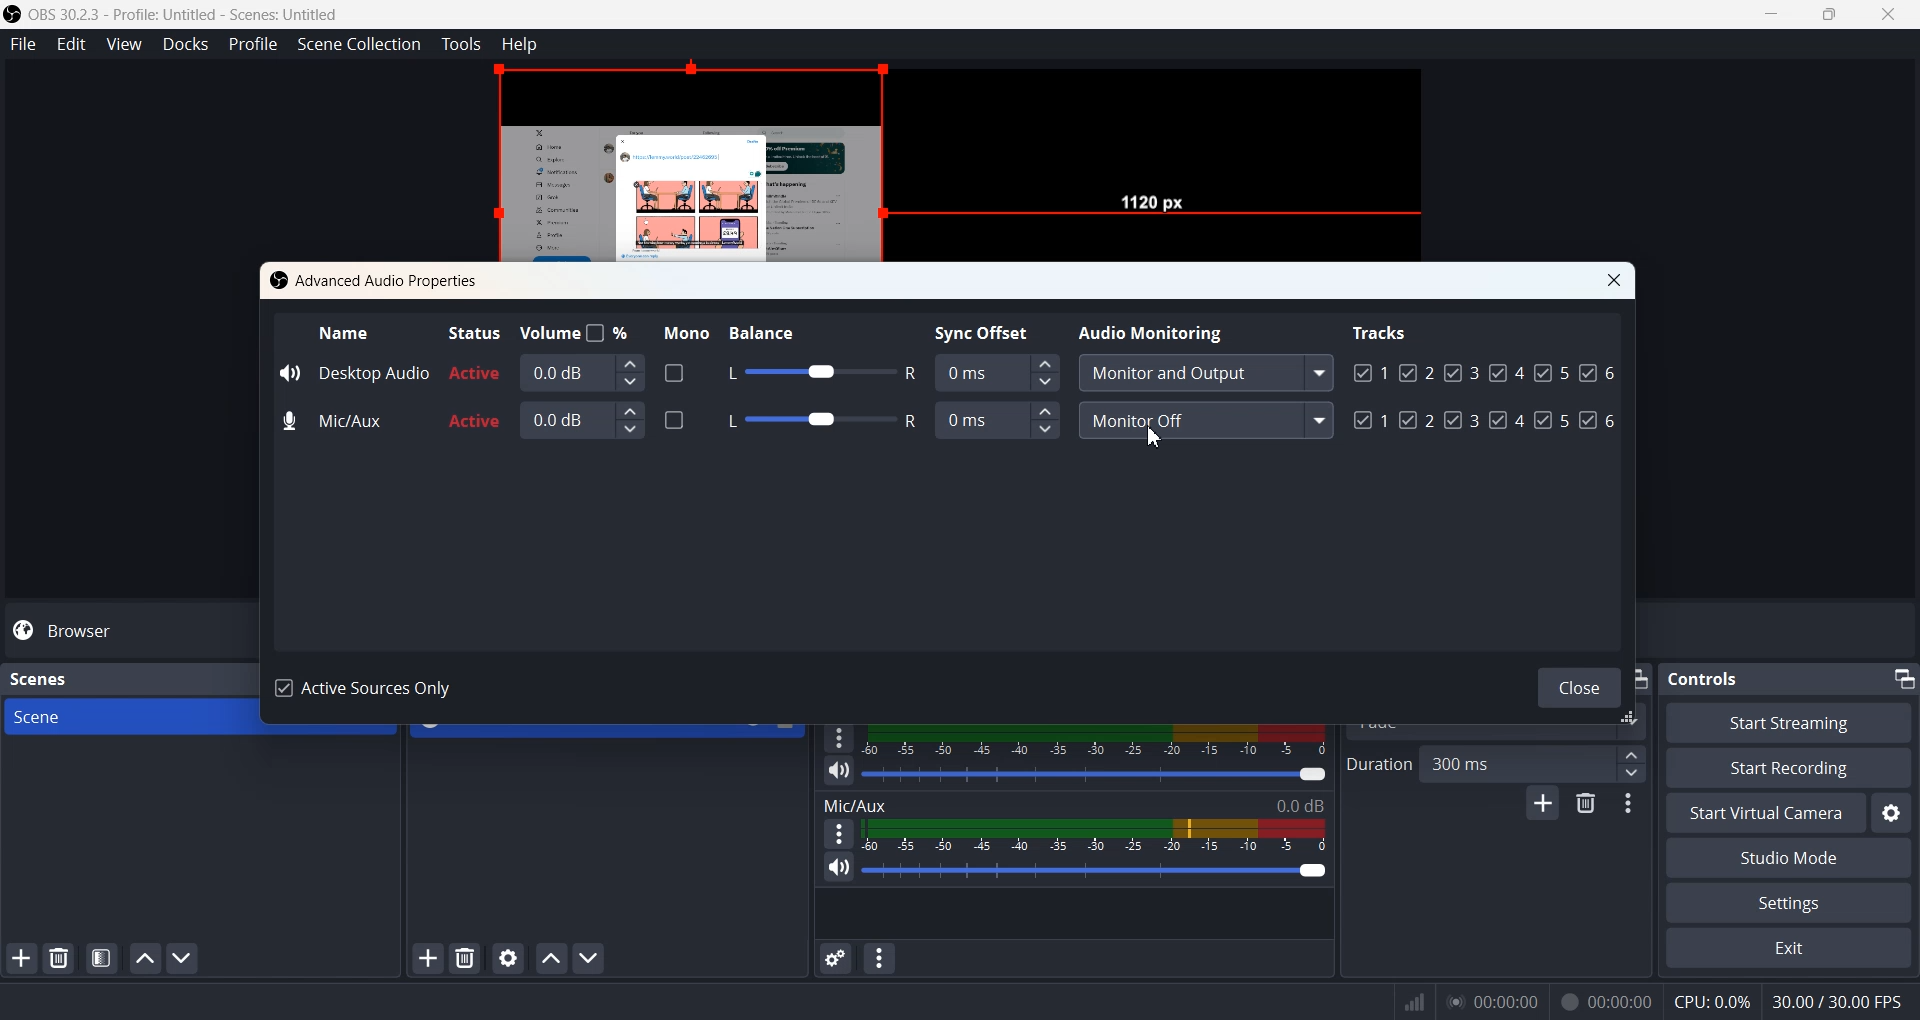 Image resolution: width=1920 pixels, height=1020 pixels. What do you see at coordinates (818, 373) in the screenshot?
I see `Balance adjuster` at bounding box center [818, 373].